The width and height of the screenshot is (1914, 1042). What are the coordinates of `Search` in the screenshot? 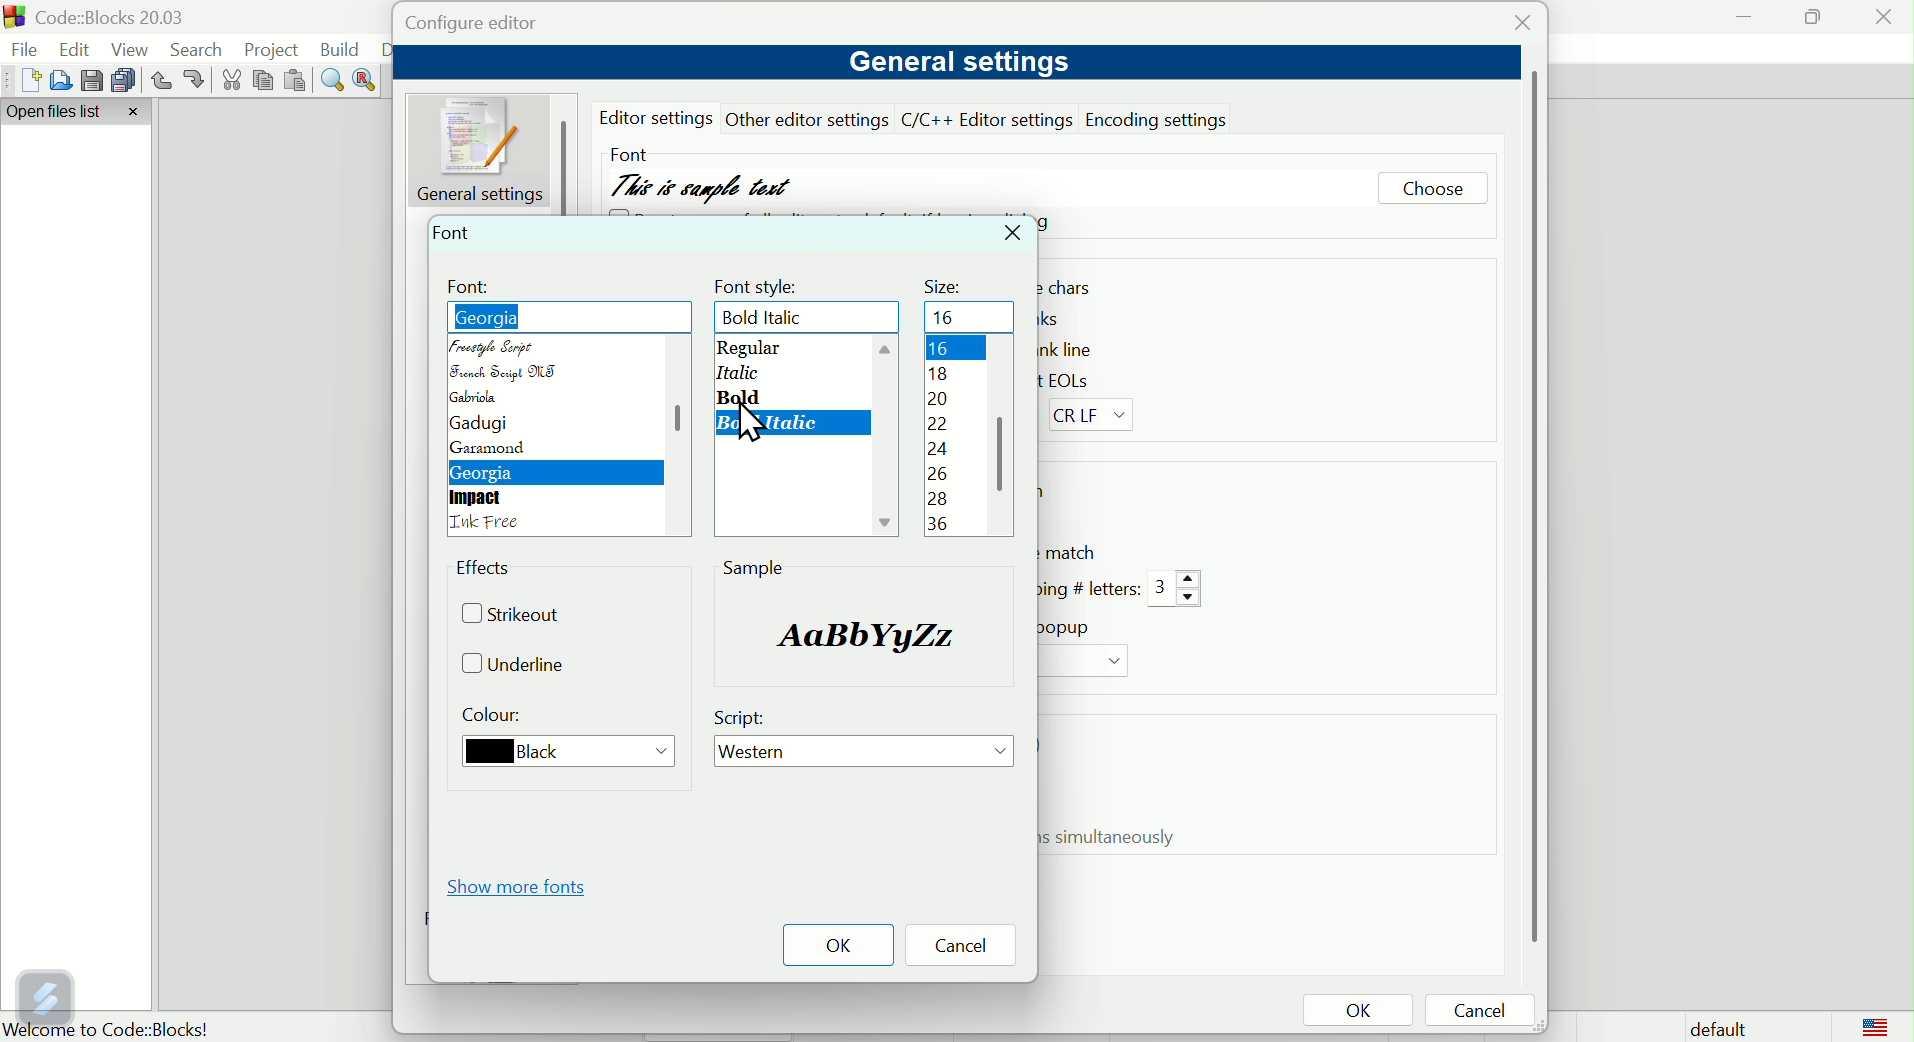 It's located at (202, 50).